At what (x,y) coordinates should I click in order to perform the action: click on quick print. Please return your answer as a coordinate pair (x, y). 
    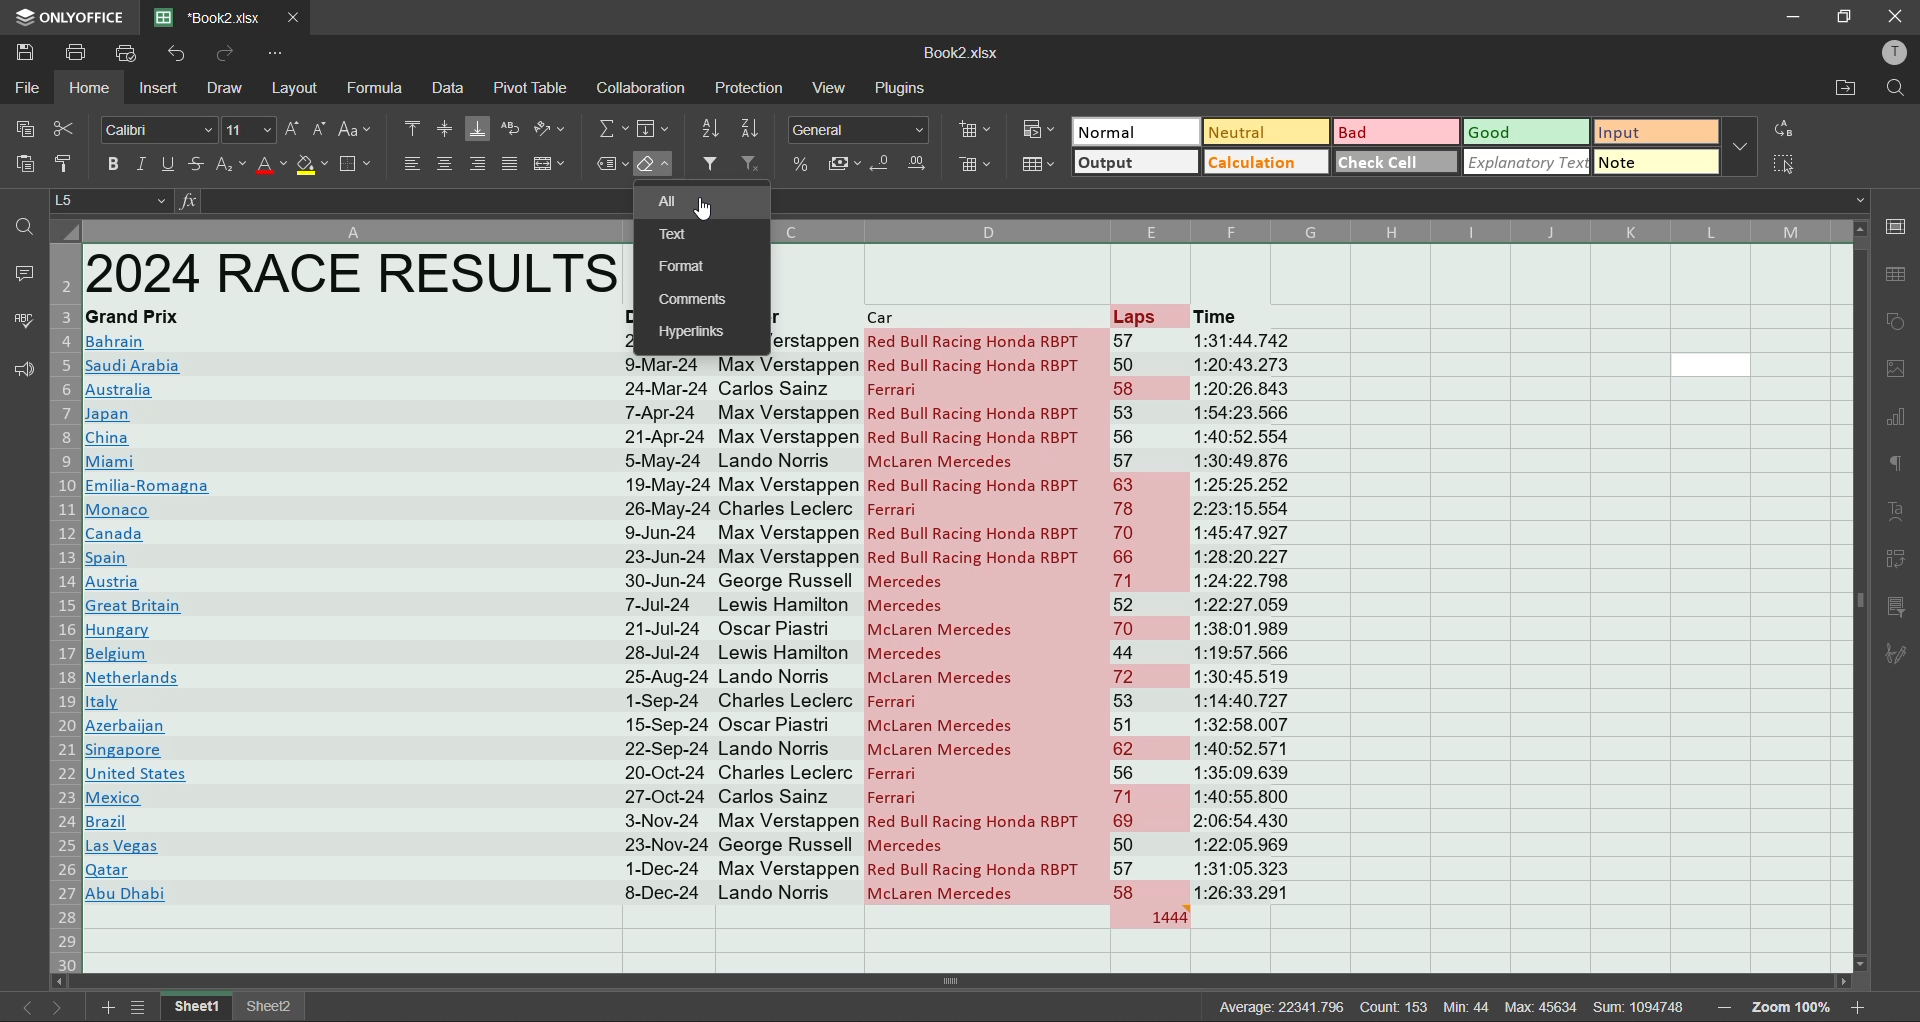
    Looking at the image, I should click on (131, 53).